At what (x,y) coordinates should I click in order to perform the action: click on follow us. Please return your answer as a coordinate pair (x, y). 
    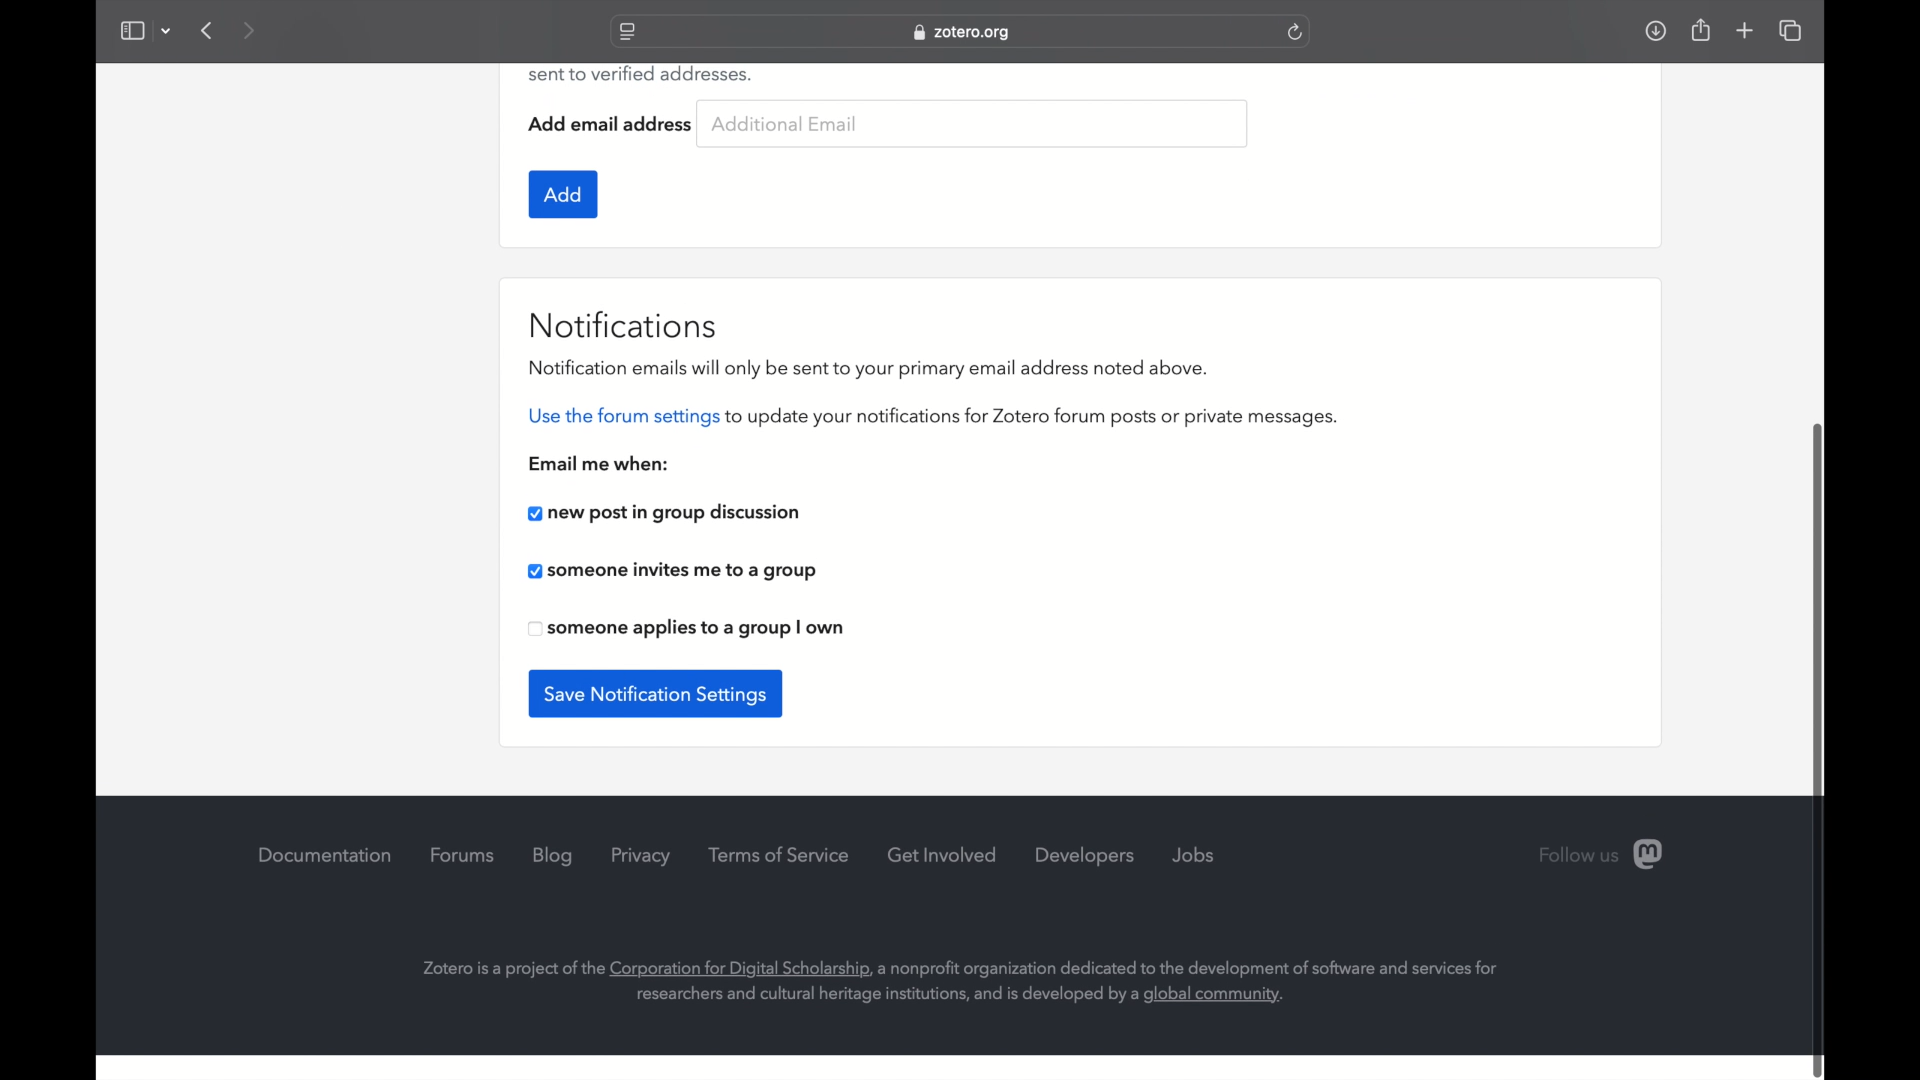
    Looking at the image, I should click on (1603, 853).